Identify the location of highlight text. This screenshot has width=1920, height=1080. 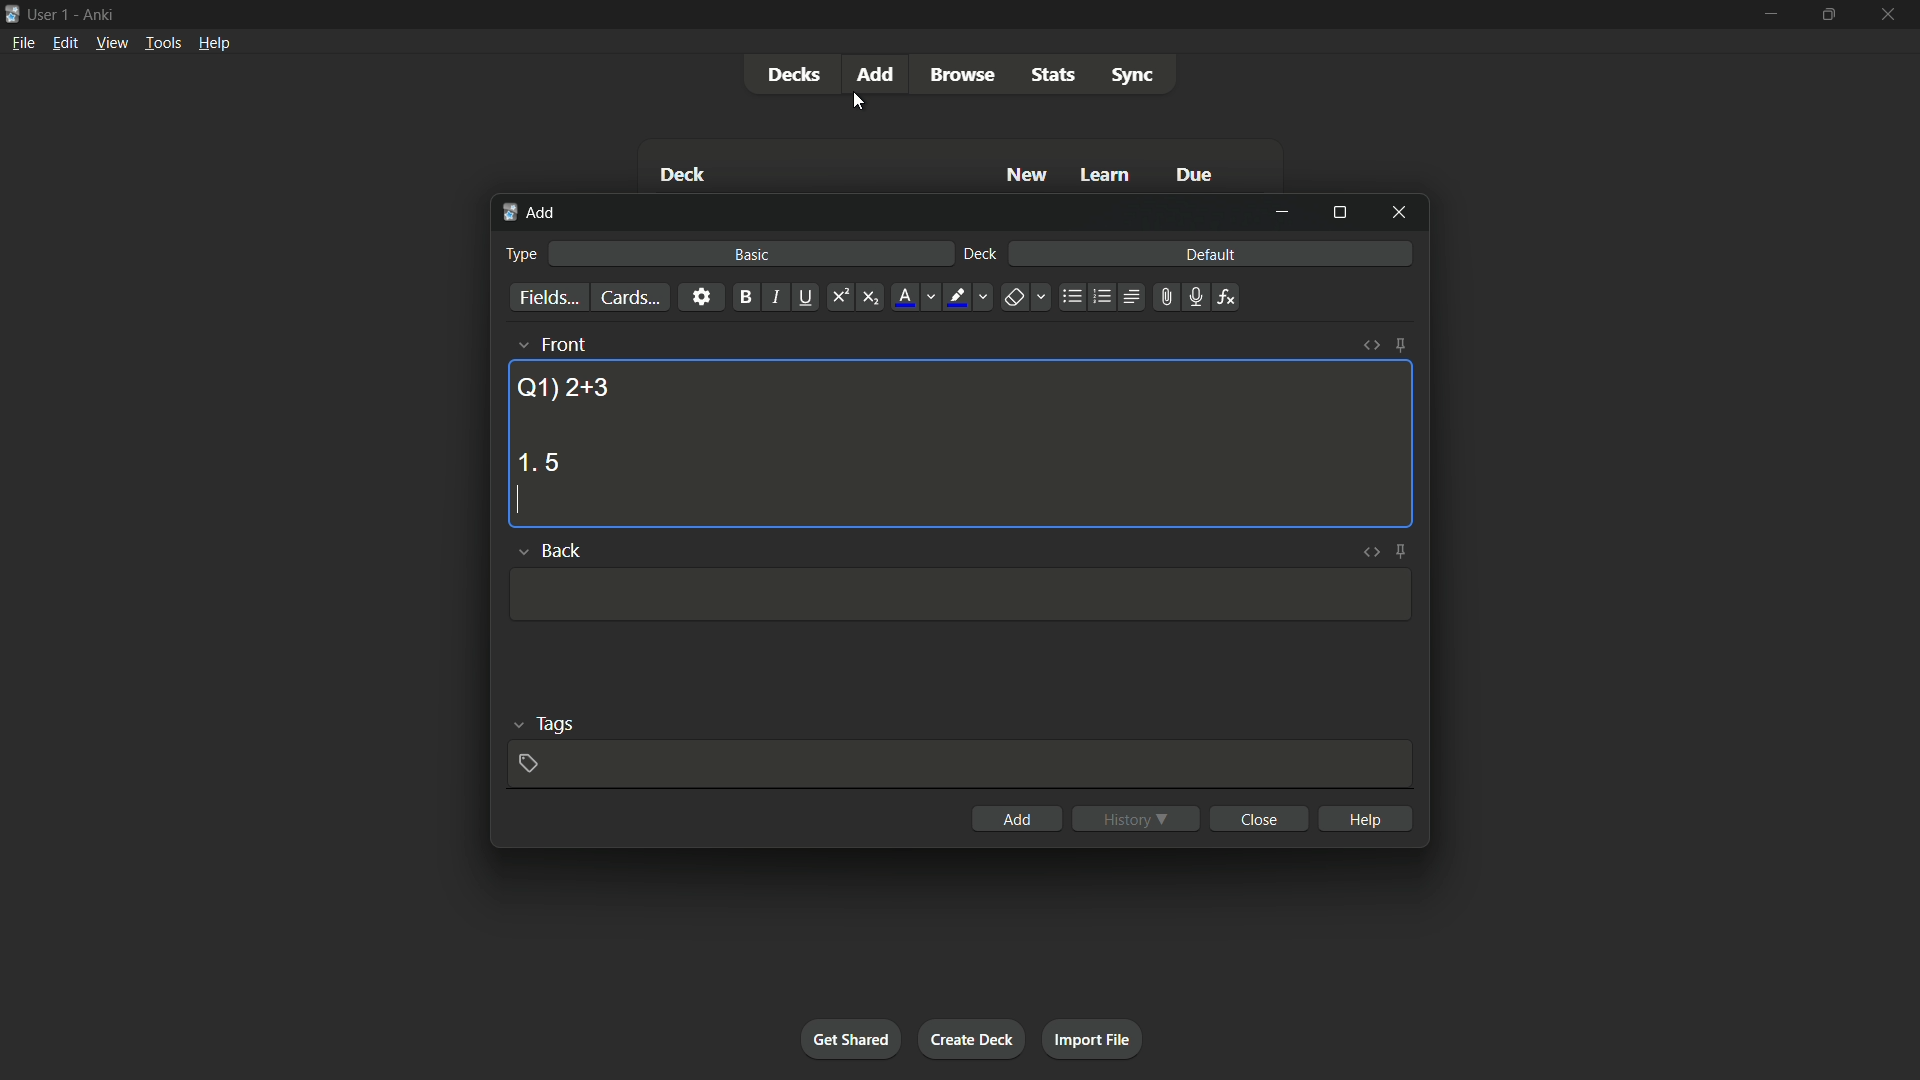
(954, 298).